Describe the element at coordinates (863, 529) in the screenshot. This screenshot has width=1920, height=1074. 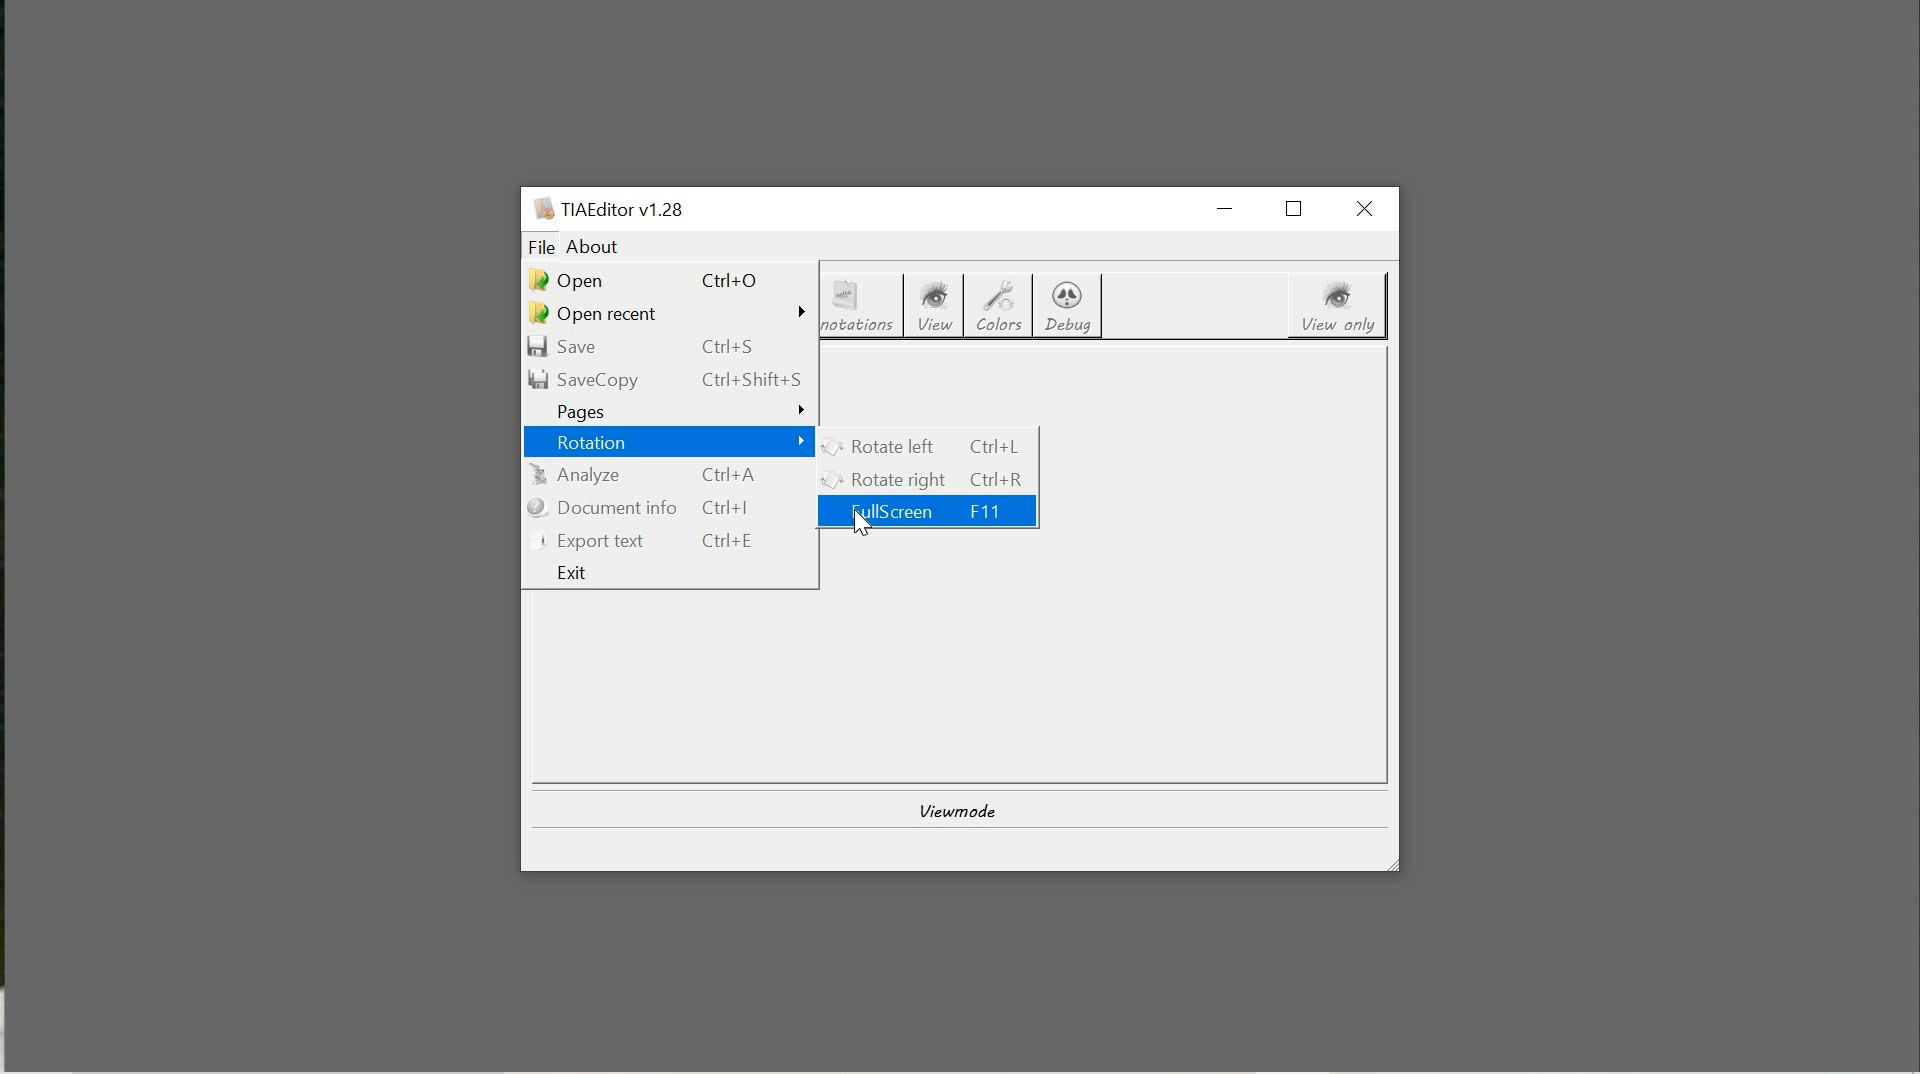
I see `CURSOR` at that location.